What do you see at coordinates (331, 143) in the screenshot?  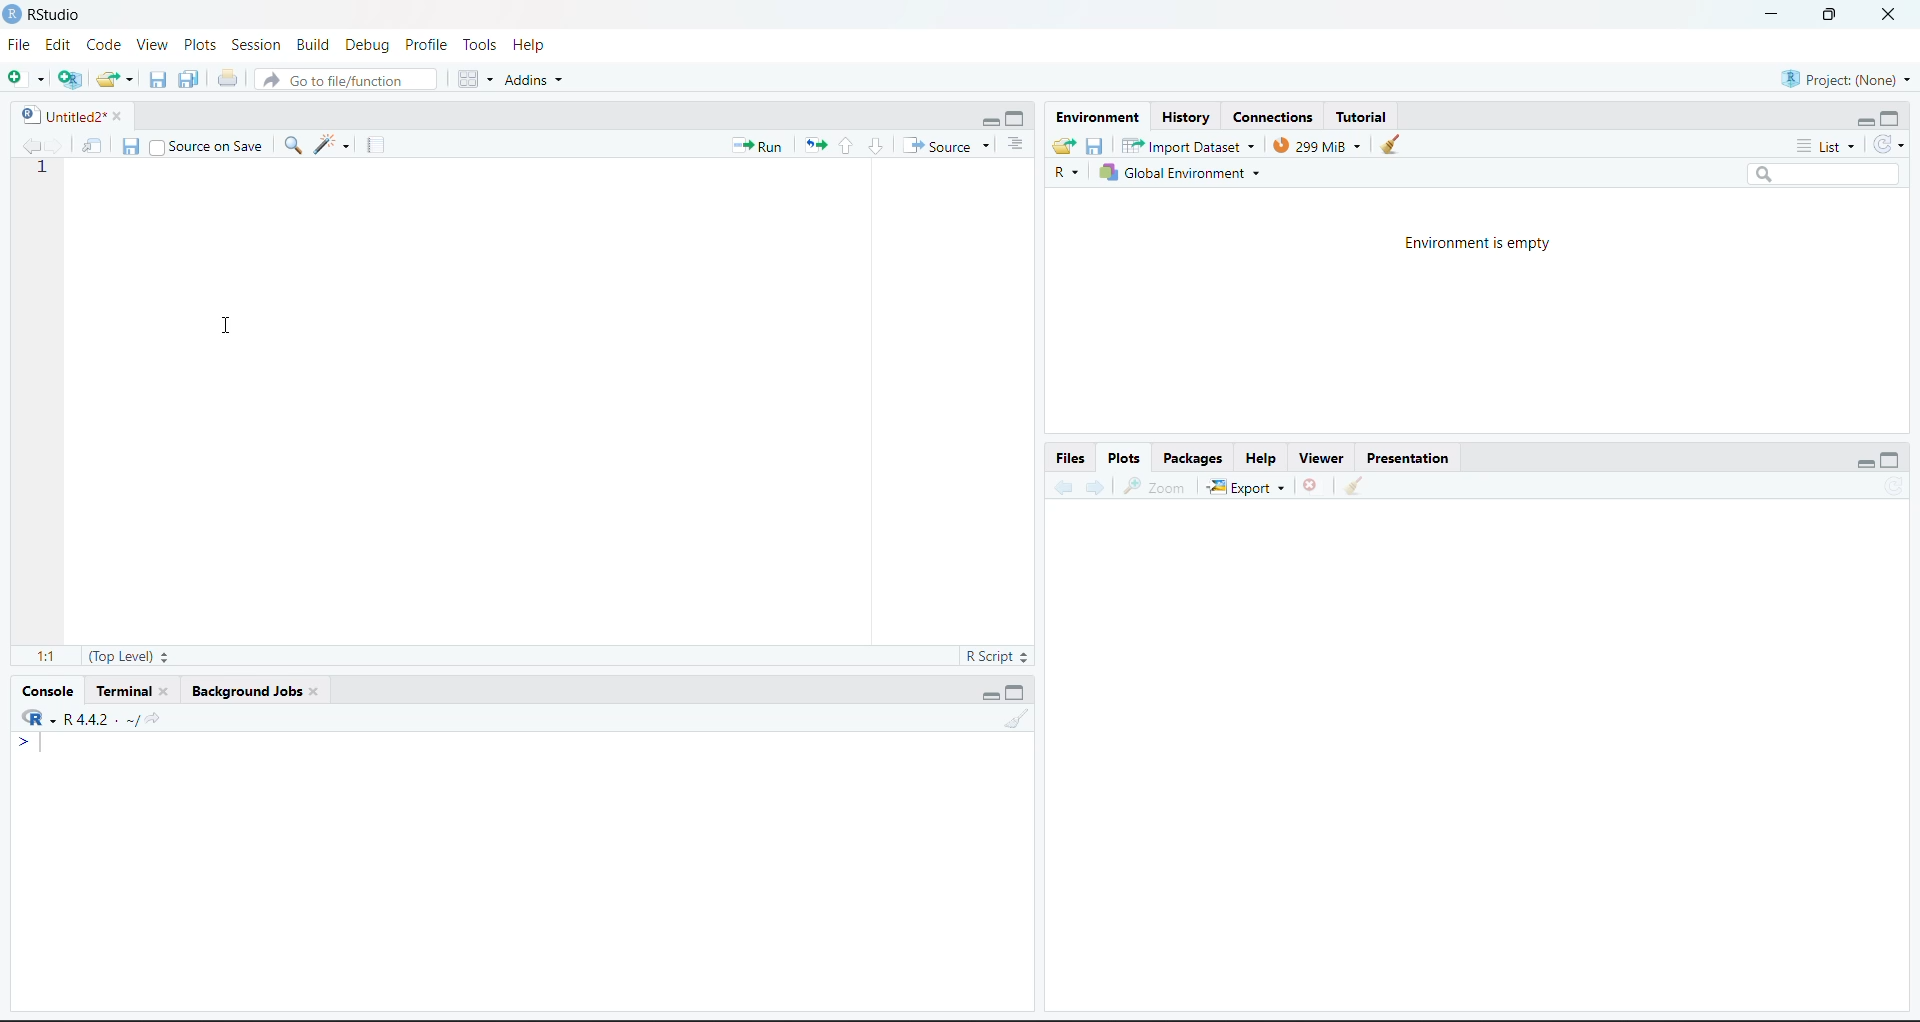 I see `code tools` at bounding box center [331, 143].